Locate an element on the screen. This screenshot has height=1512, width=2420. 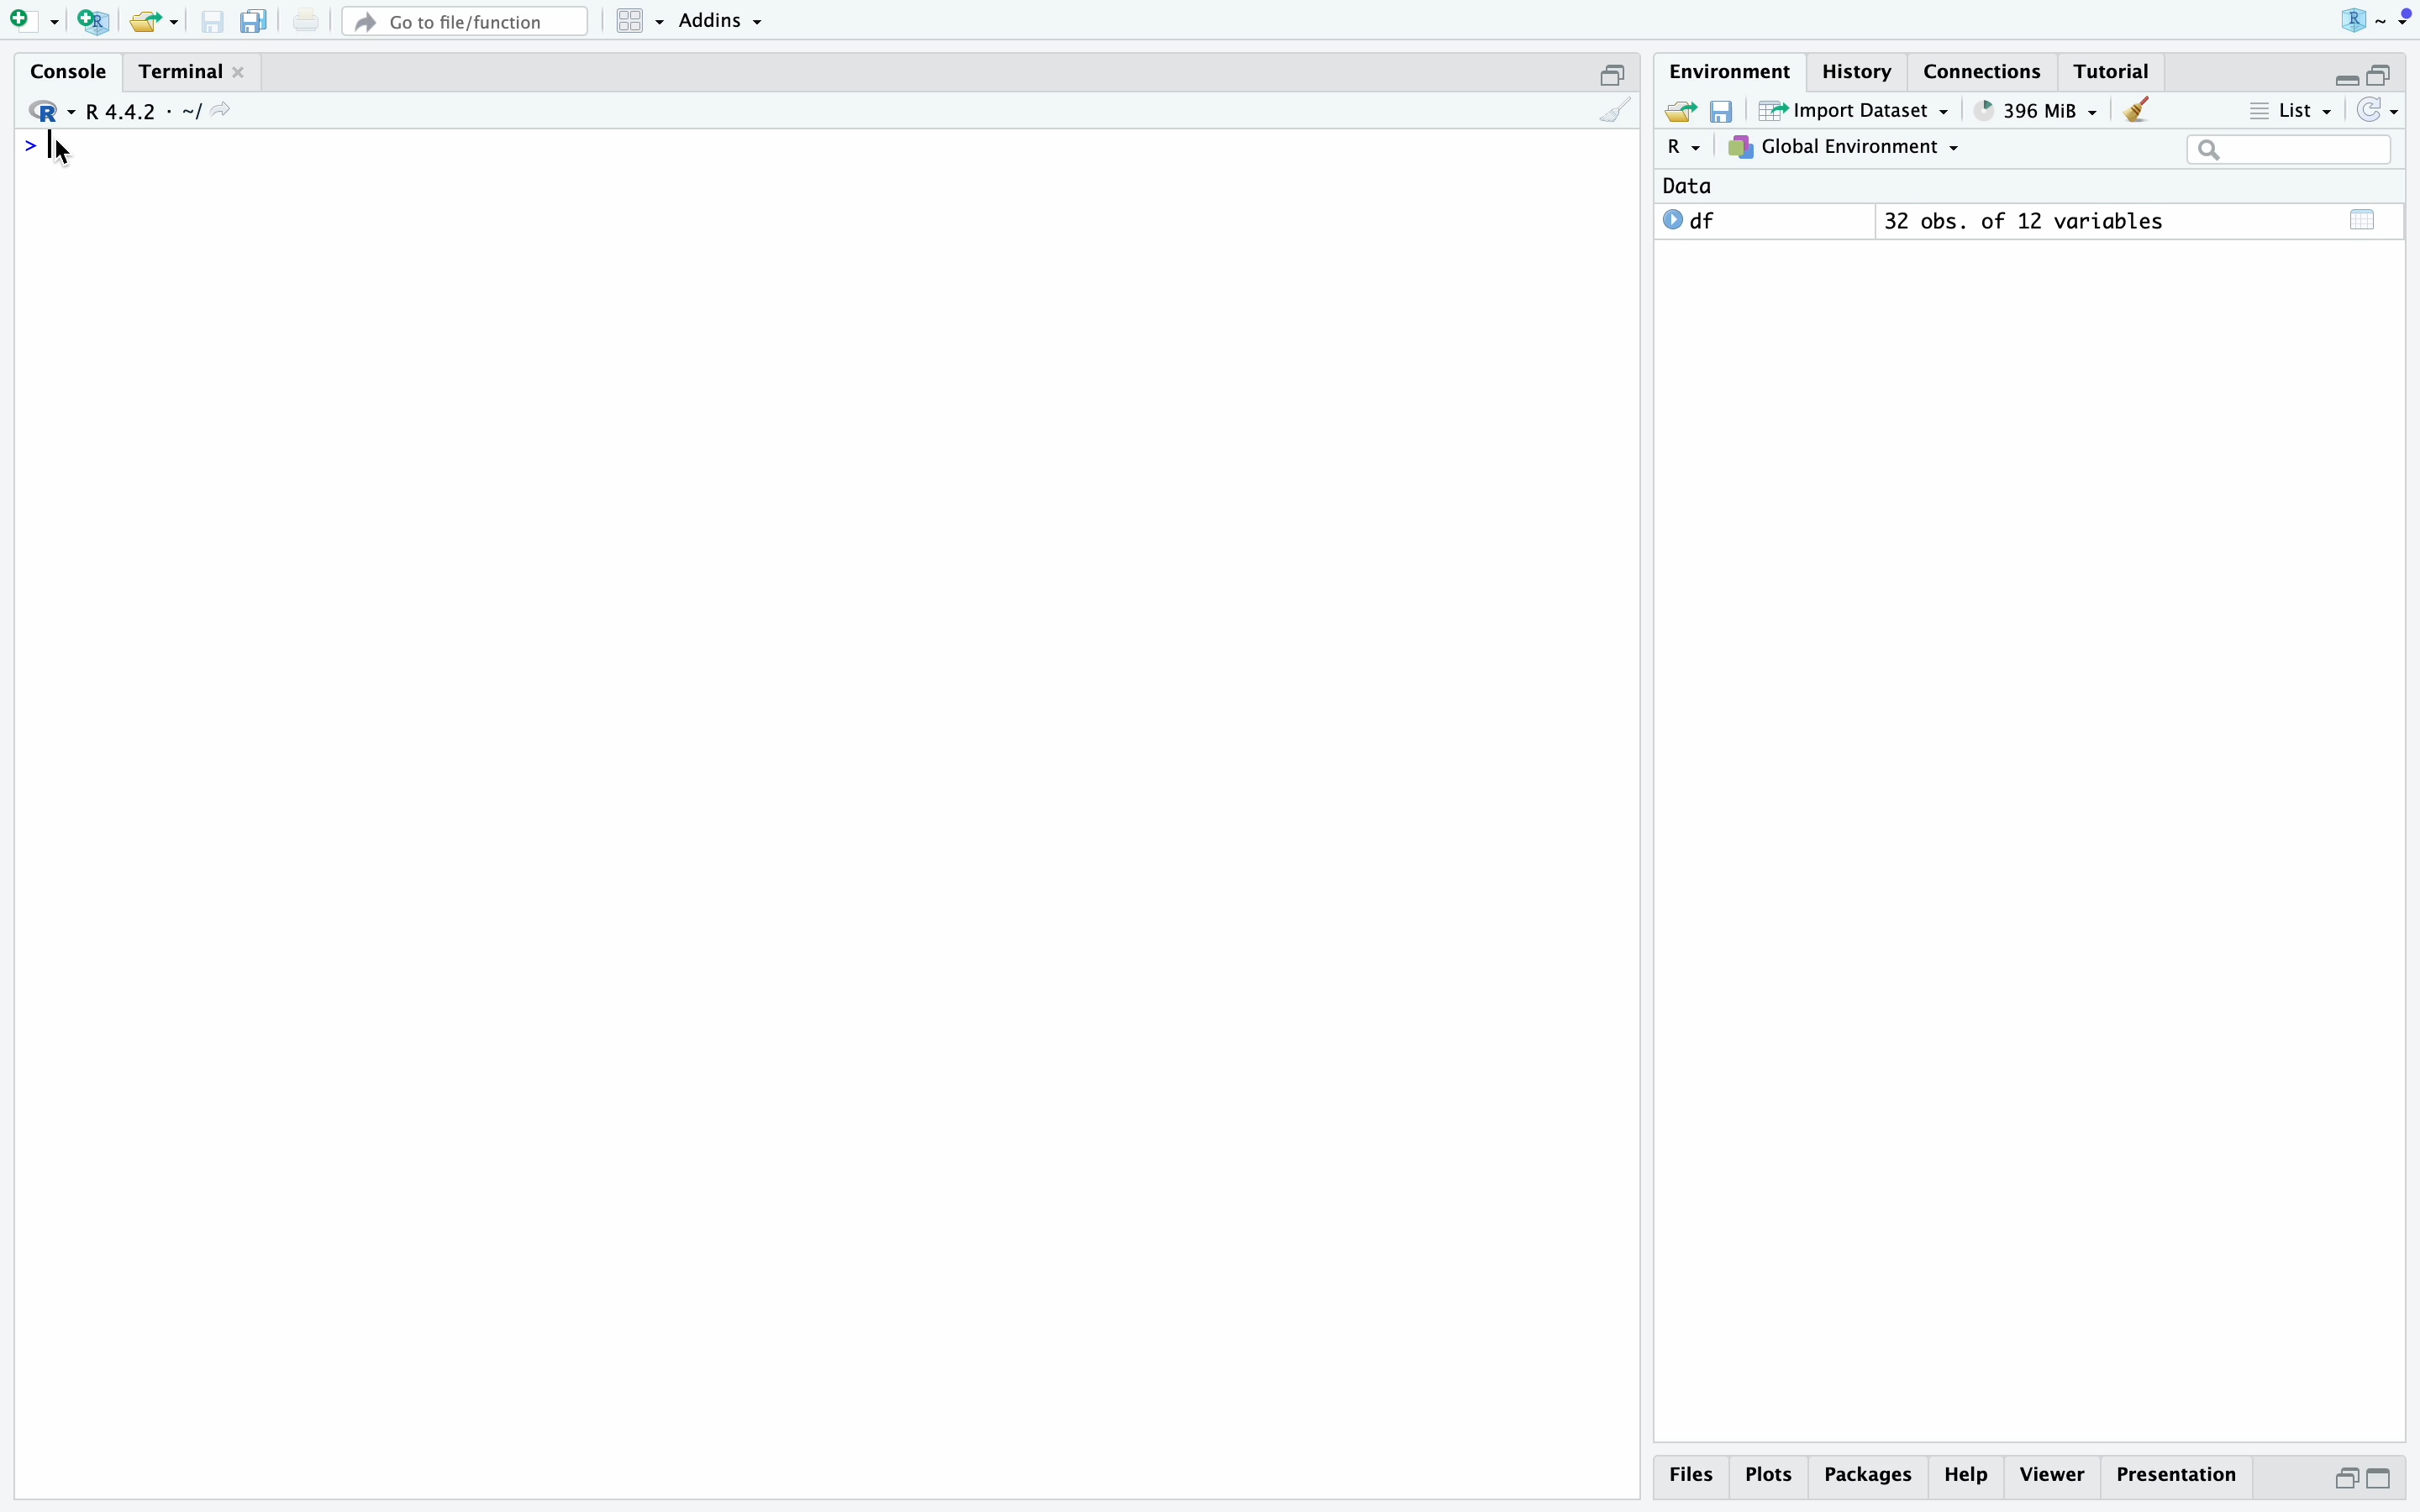
open in separate window is located at coordinates (1613, 75).